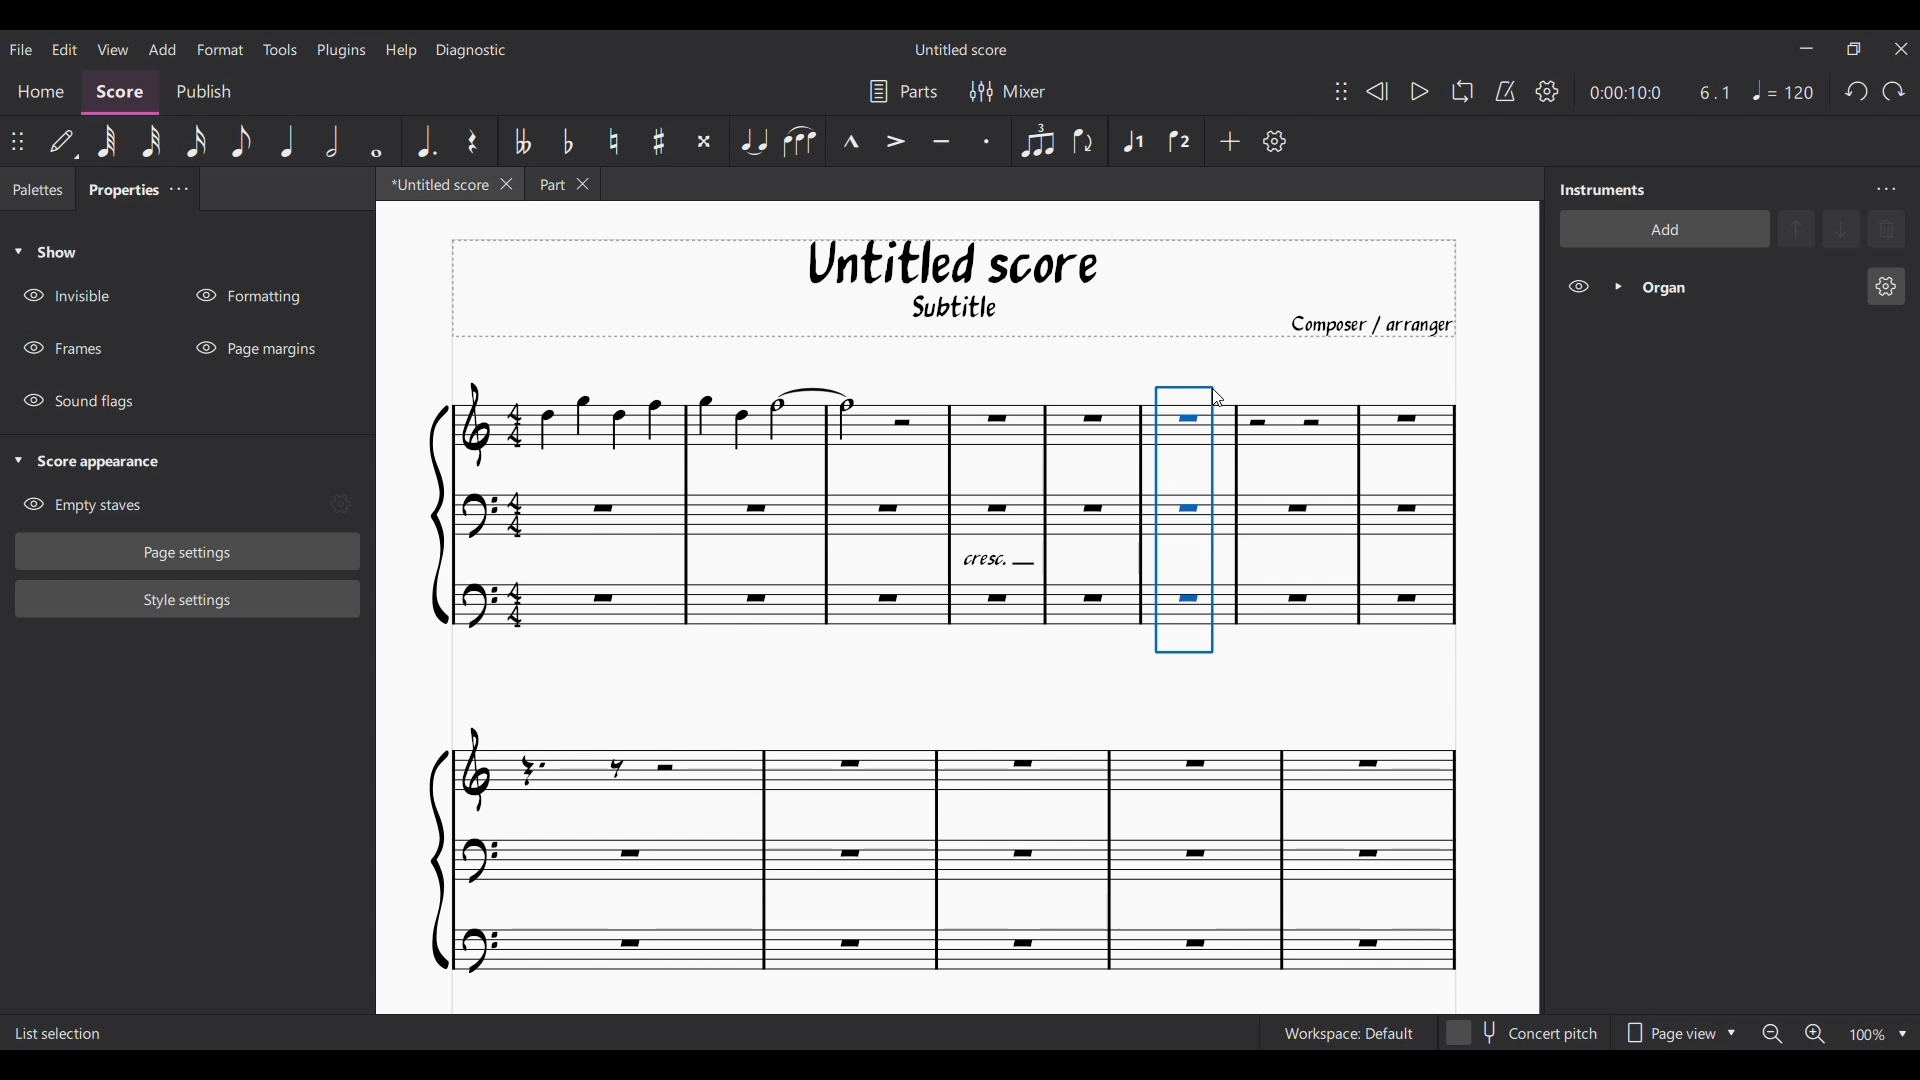  What do you see at coordinates (1420, 92) in the screenshot?
I see `Play` at bounding box center [1420, 92].